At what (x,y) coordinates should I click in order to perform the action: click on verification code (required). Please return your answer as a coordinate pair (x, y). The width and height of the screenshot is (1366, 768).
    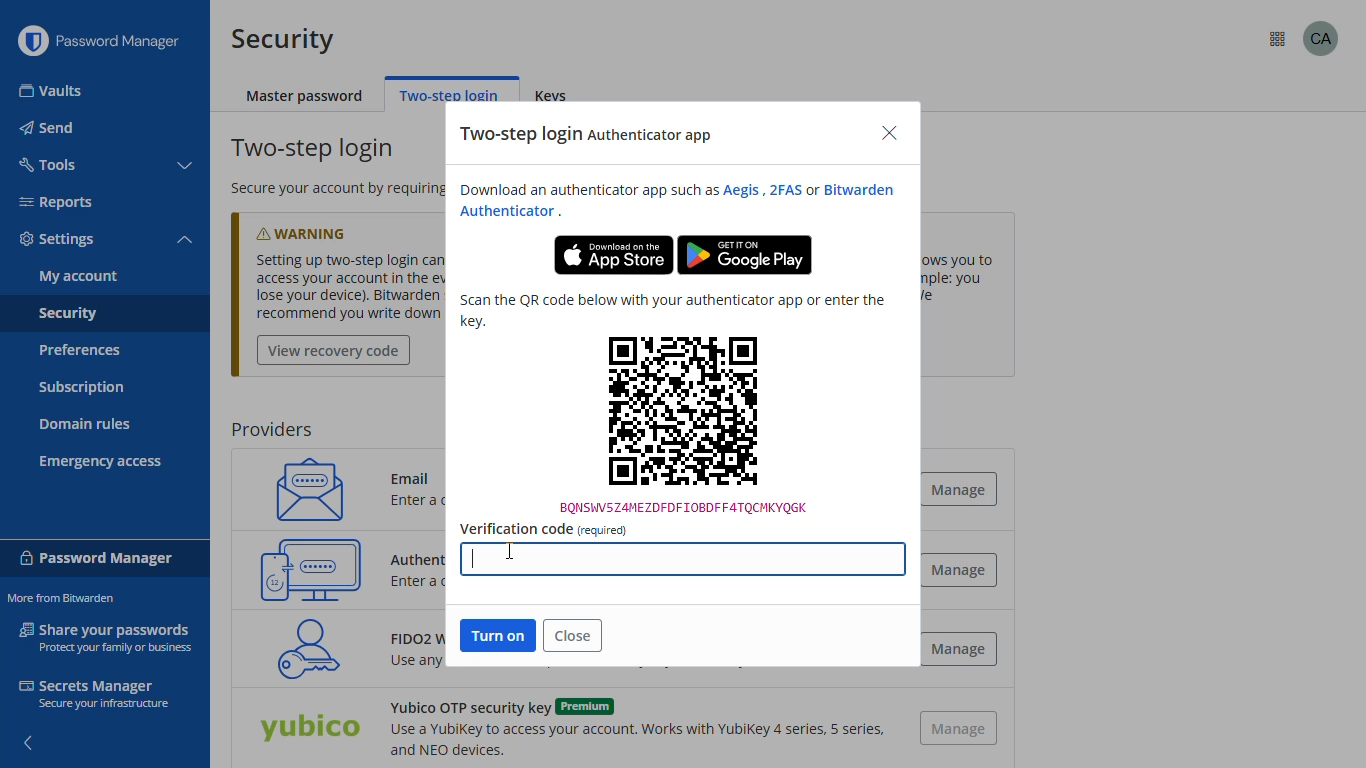
    Looking at the image, I should click on (543, 529).